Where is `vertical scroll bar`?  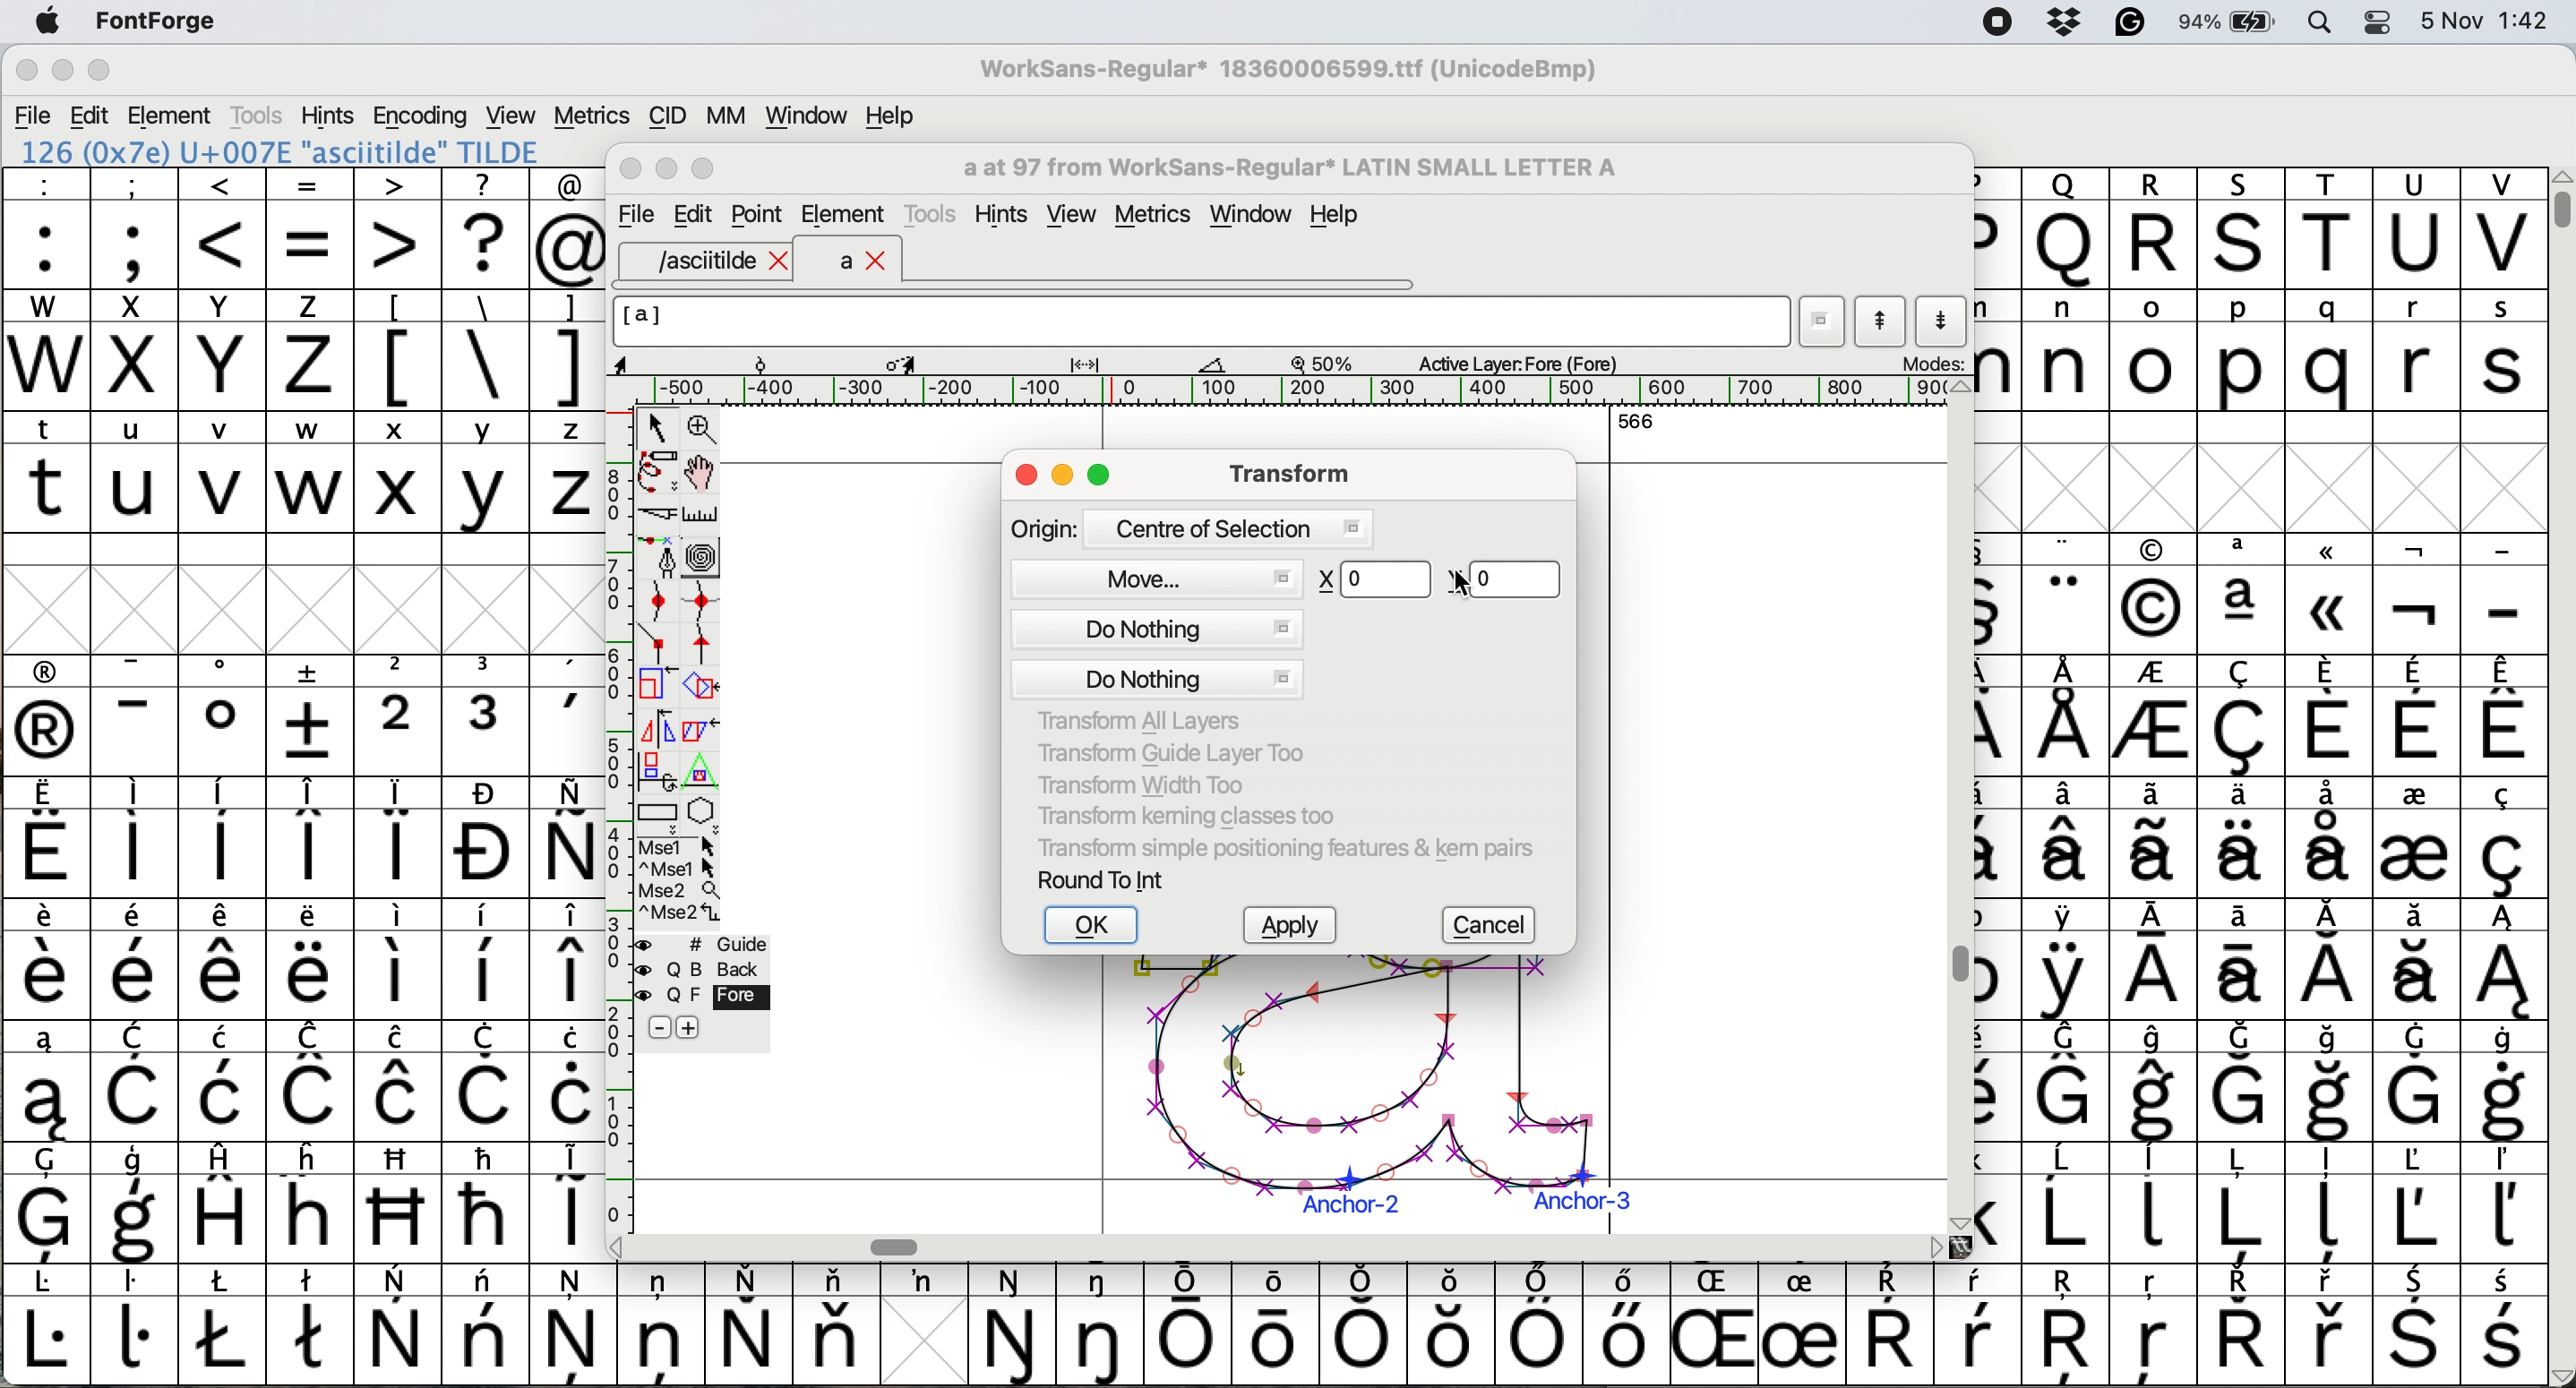
vertical scroll bar is located at coordinates (2558, 200).